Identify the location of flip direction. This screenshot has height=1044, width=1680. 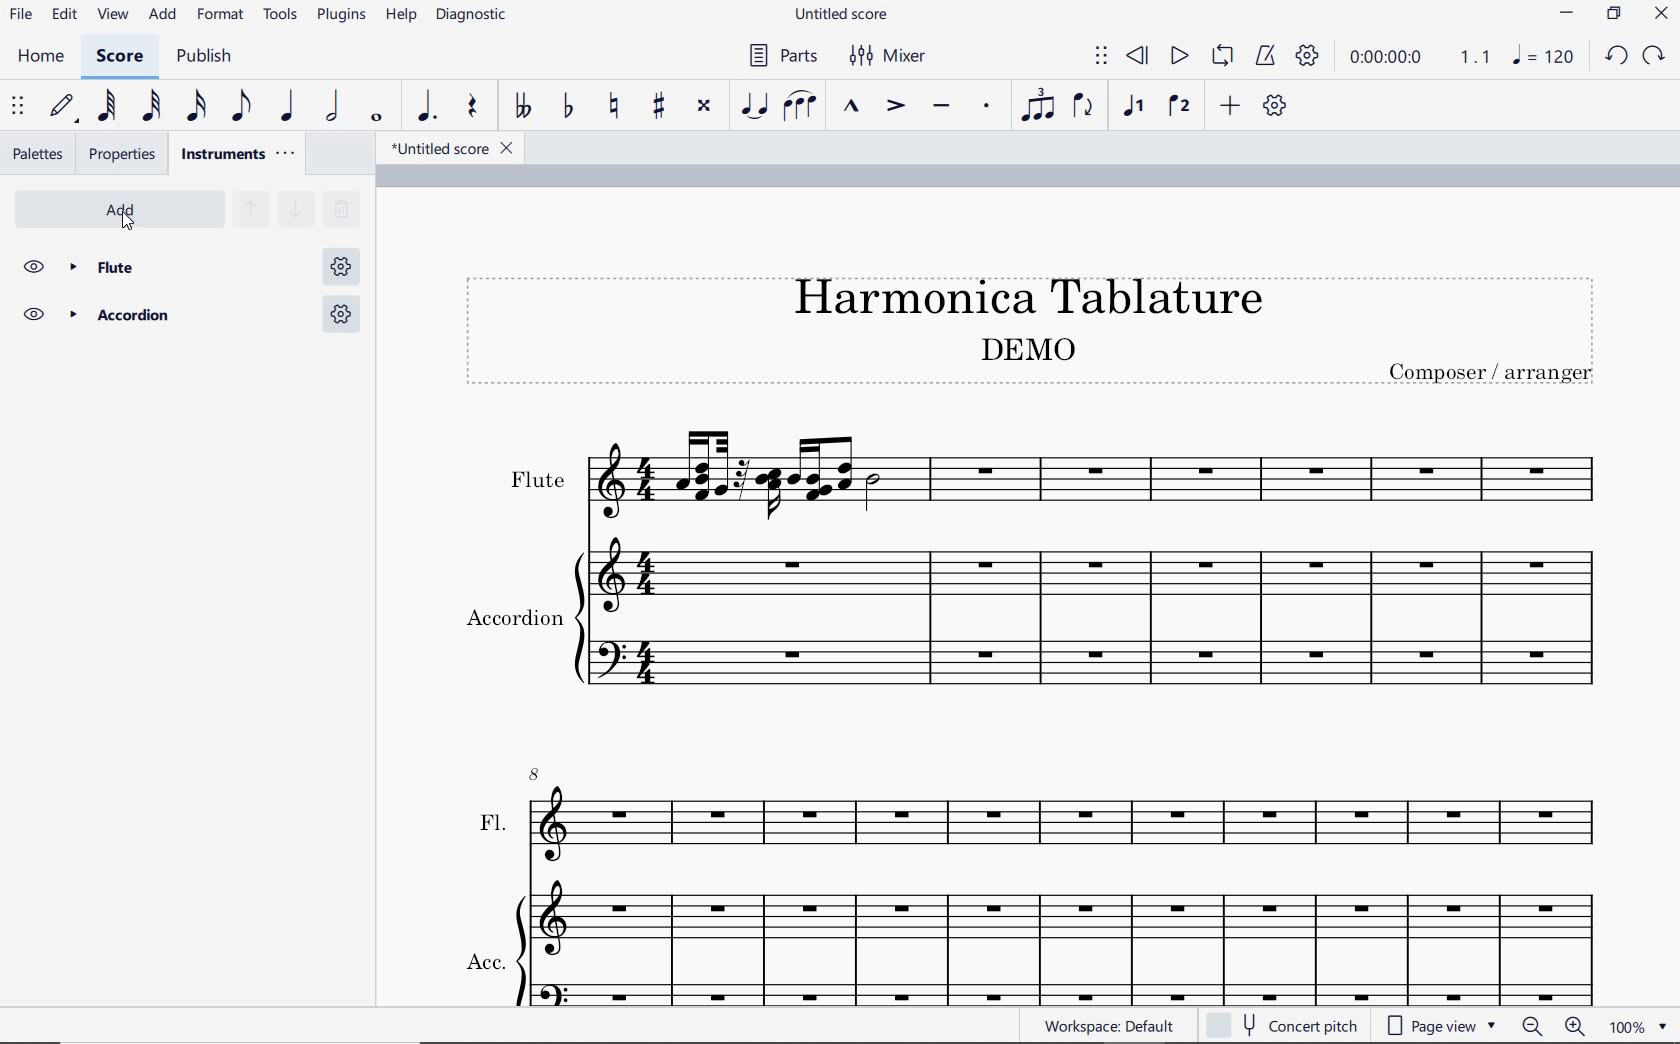
(1085, 107).